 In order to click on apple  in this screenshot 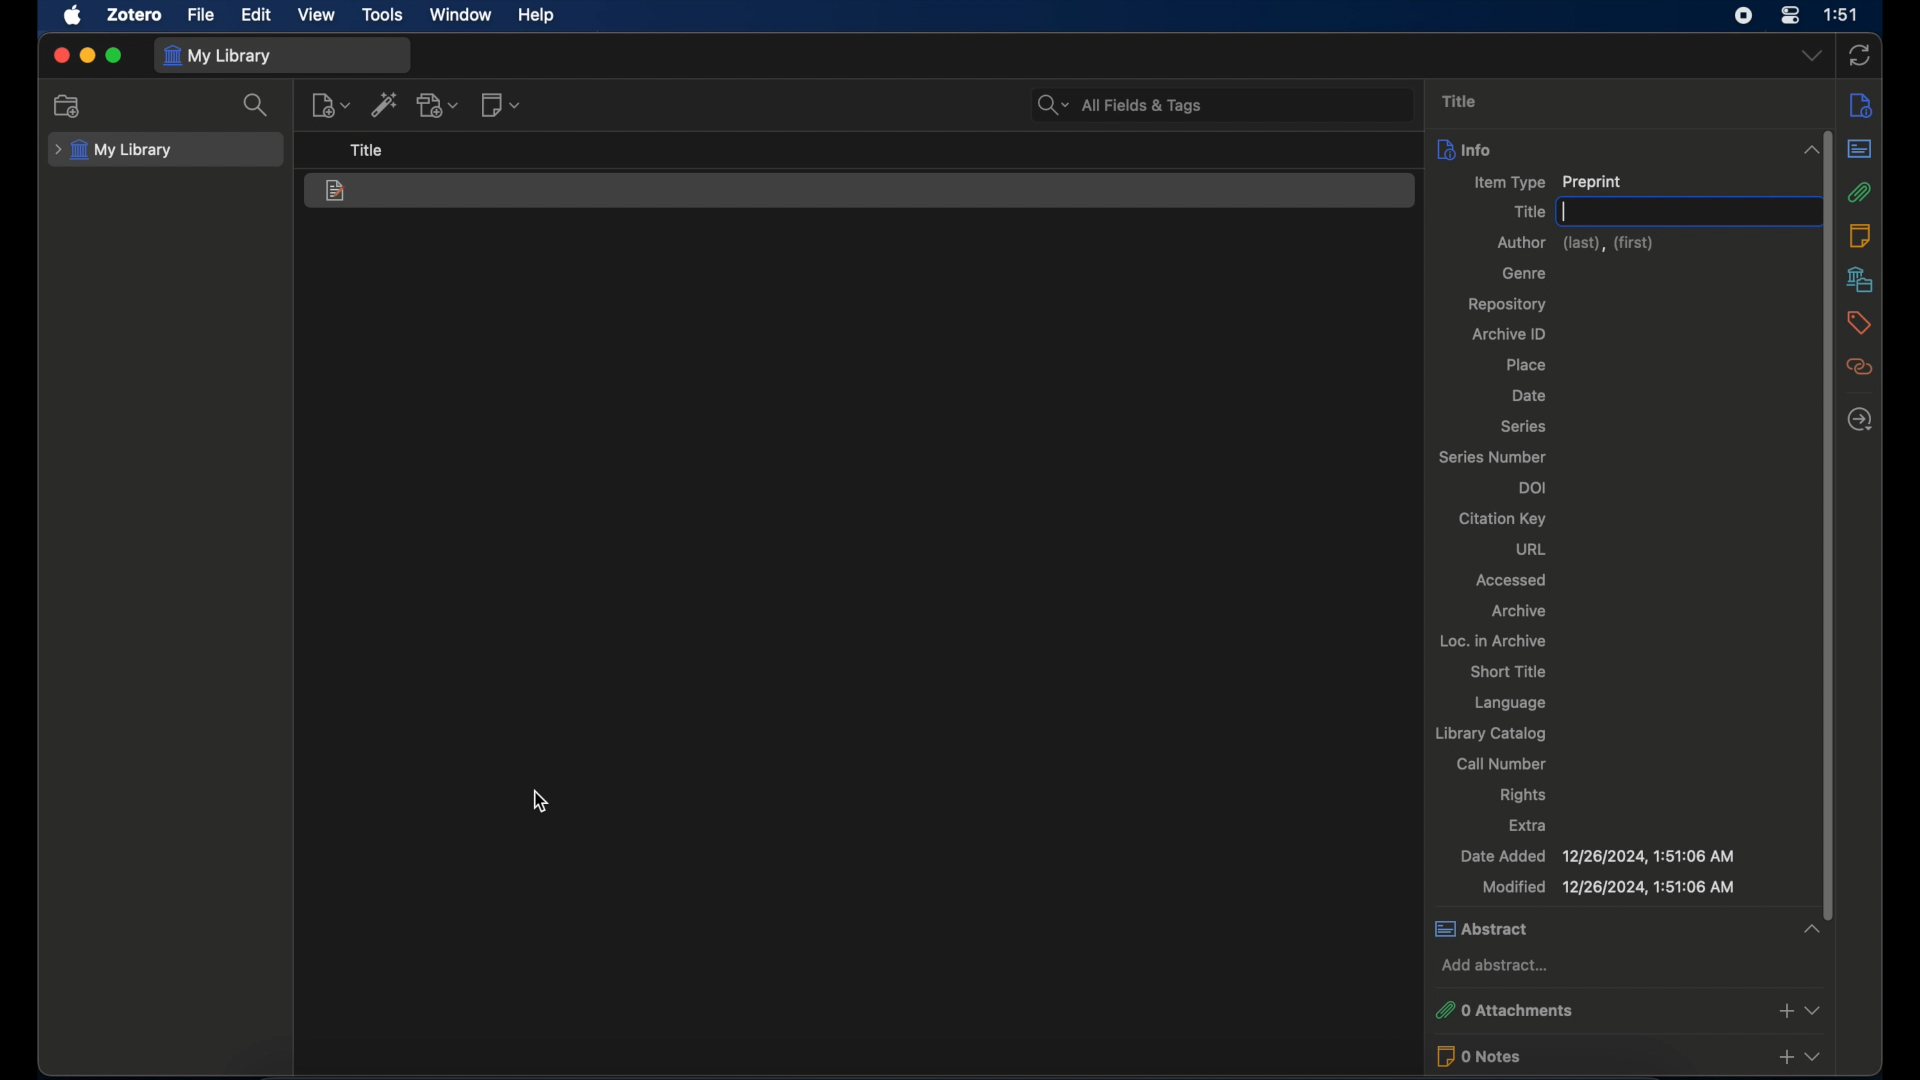, I will do `click(72, 16)`.